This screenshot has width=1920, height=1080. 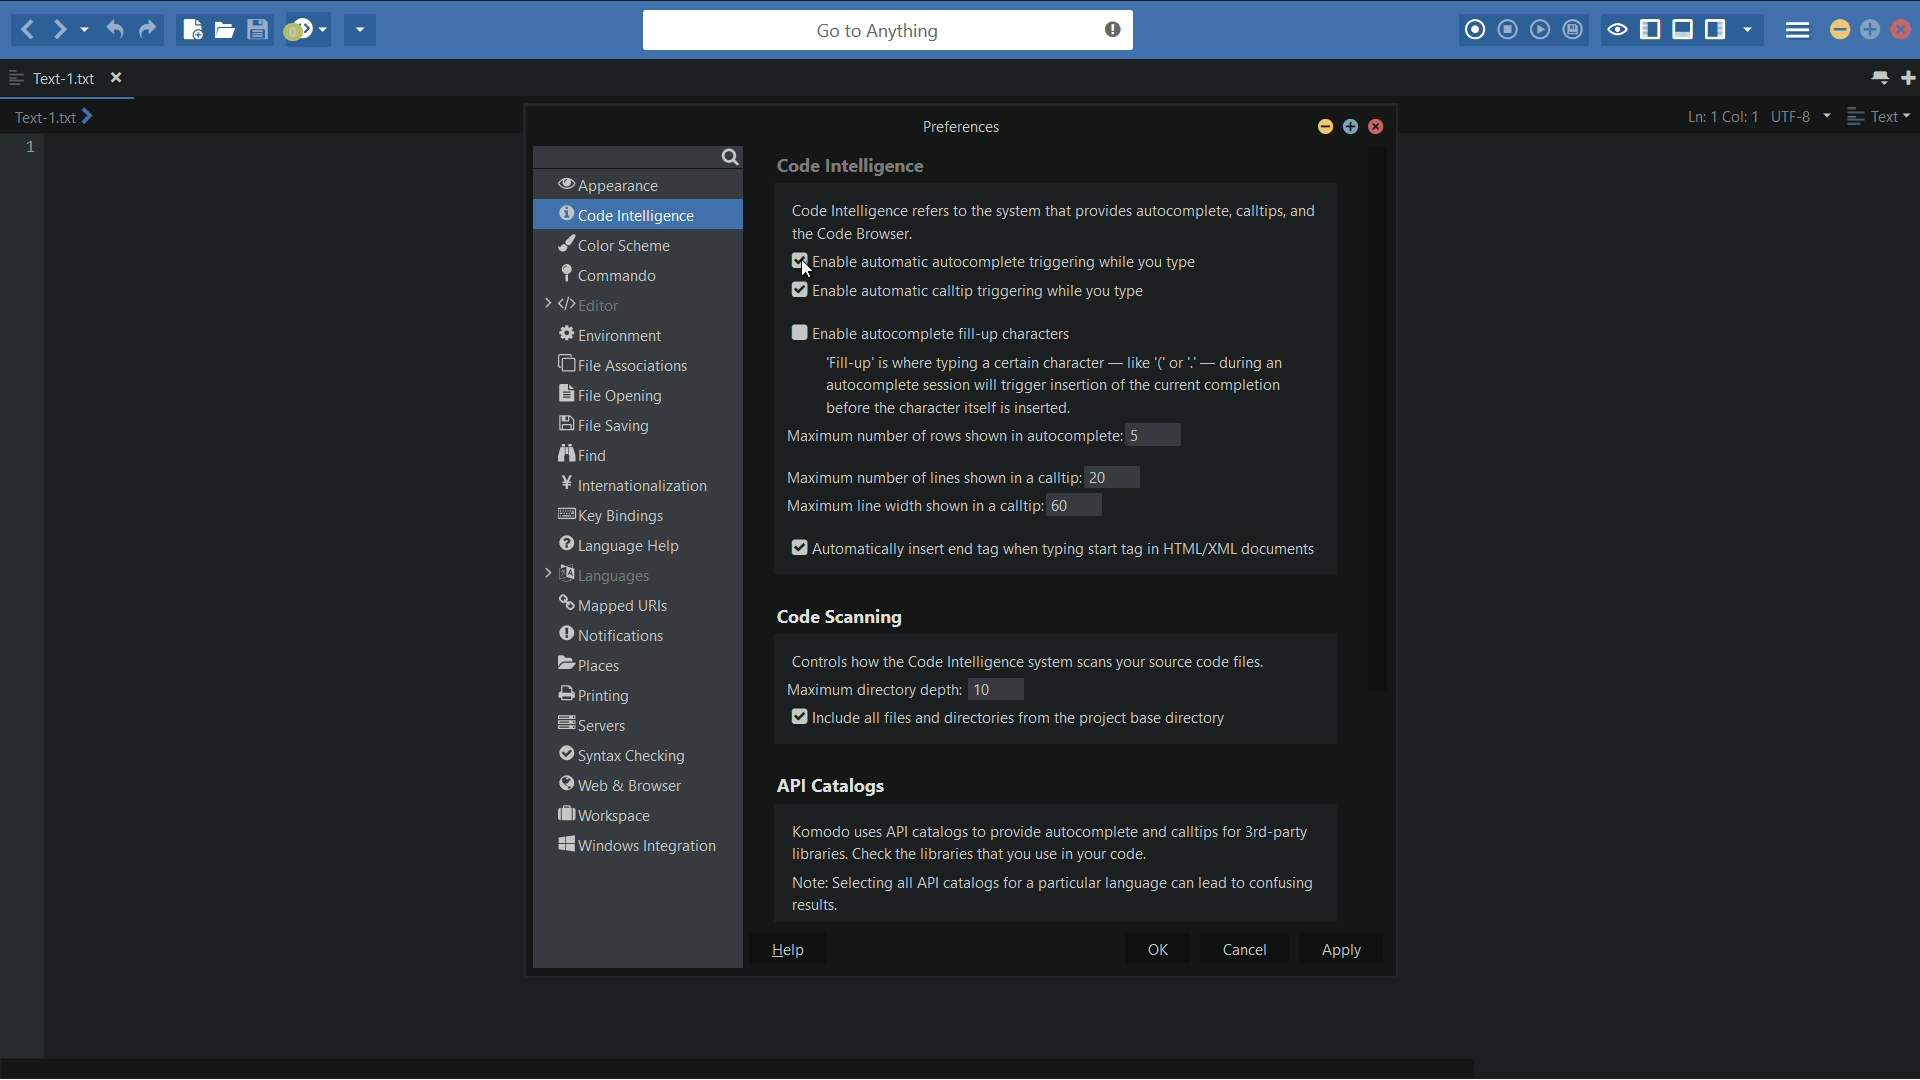 What do you see at coordinates (601, 577) in the screenshot?
I see `languages` at bounding box center [601, 577].